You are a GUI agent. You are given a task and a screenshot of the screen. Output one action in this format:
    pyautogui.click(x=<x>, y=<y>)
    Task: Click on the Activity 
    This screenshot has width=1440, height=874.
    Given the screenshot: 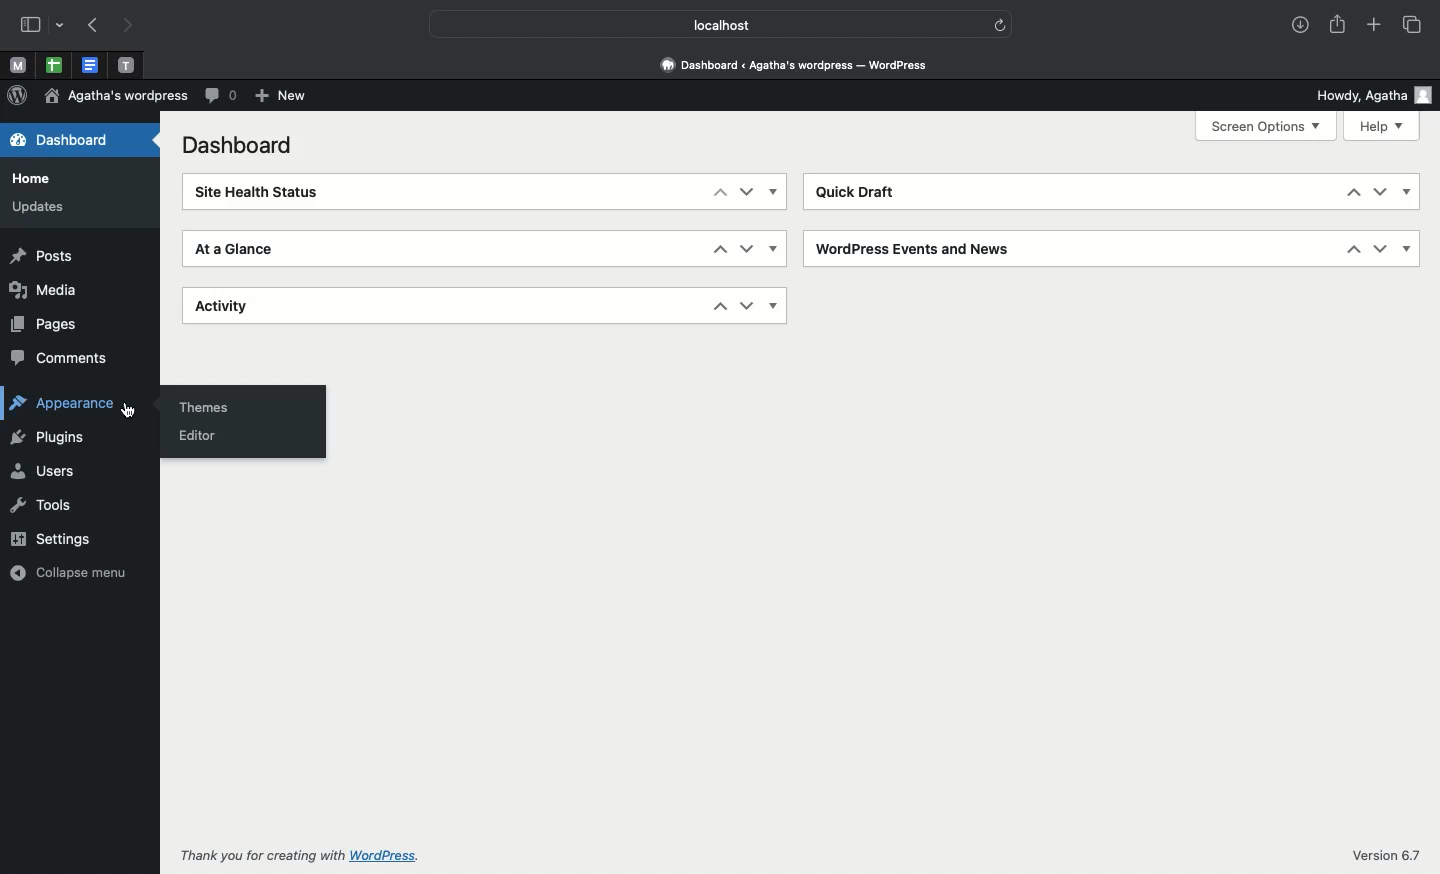 What is the action you would take?
    pyautogui.click(x=238, y=306)
    